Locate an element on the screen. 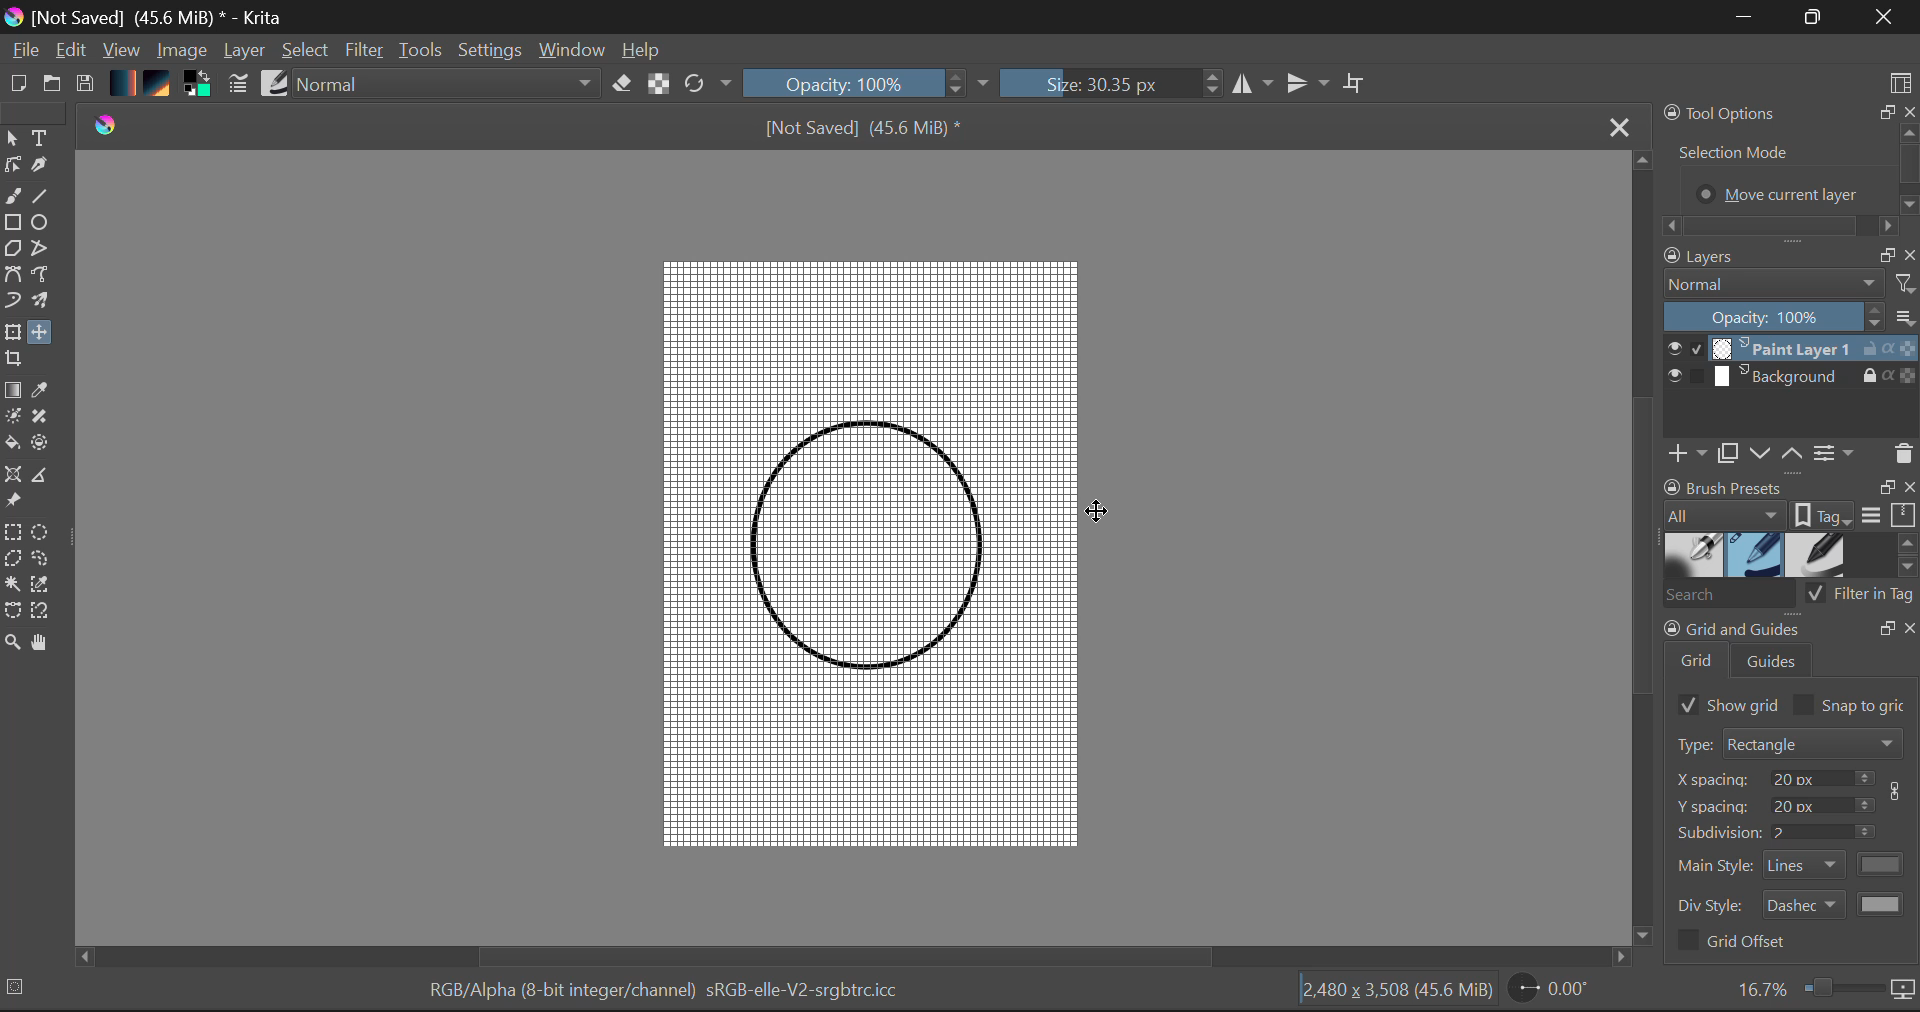  Zoom is located at coordinates (12, 641).